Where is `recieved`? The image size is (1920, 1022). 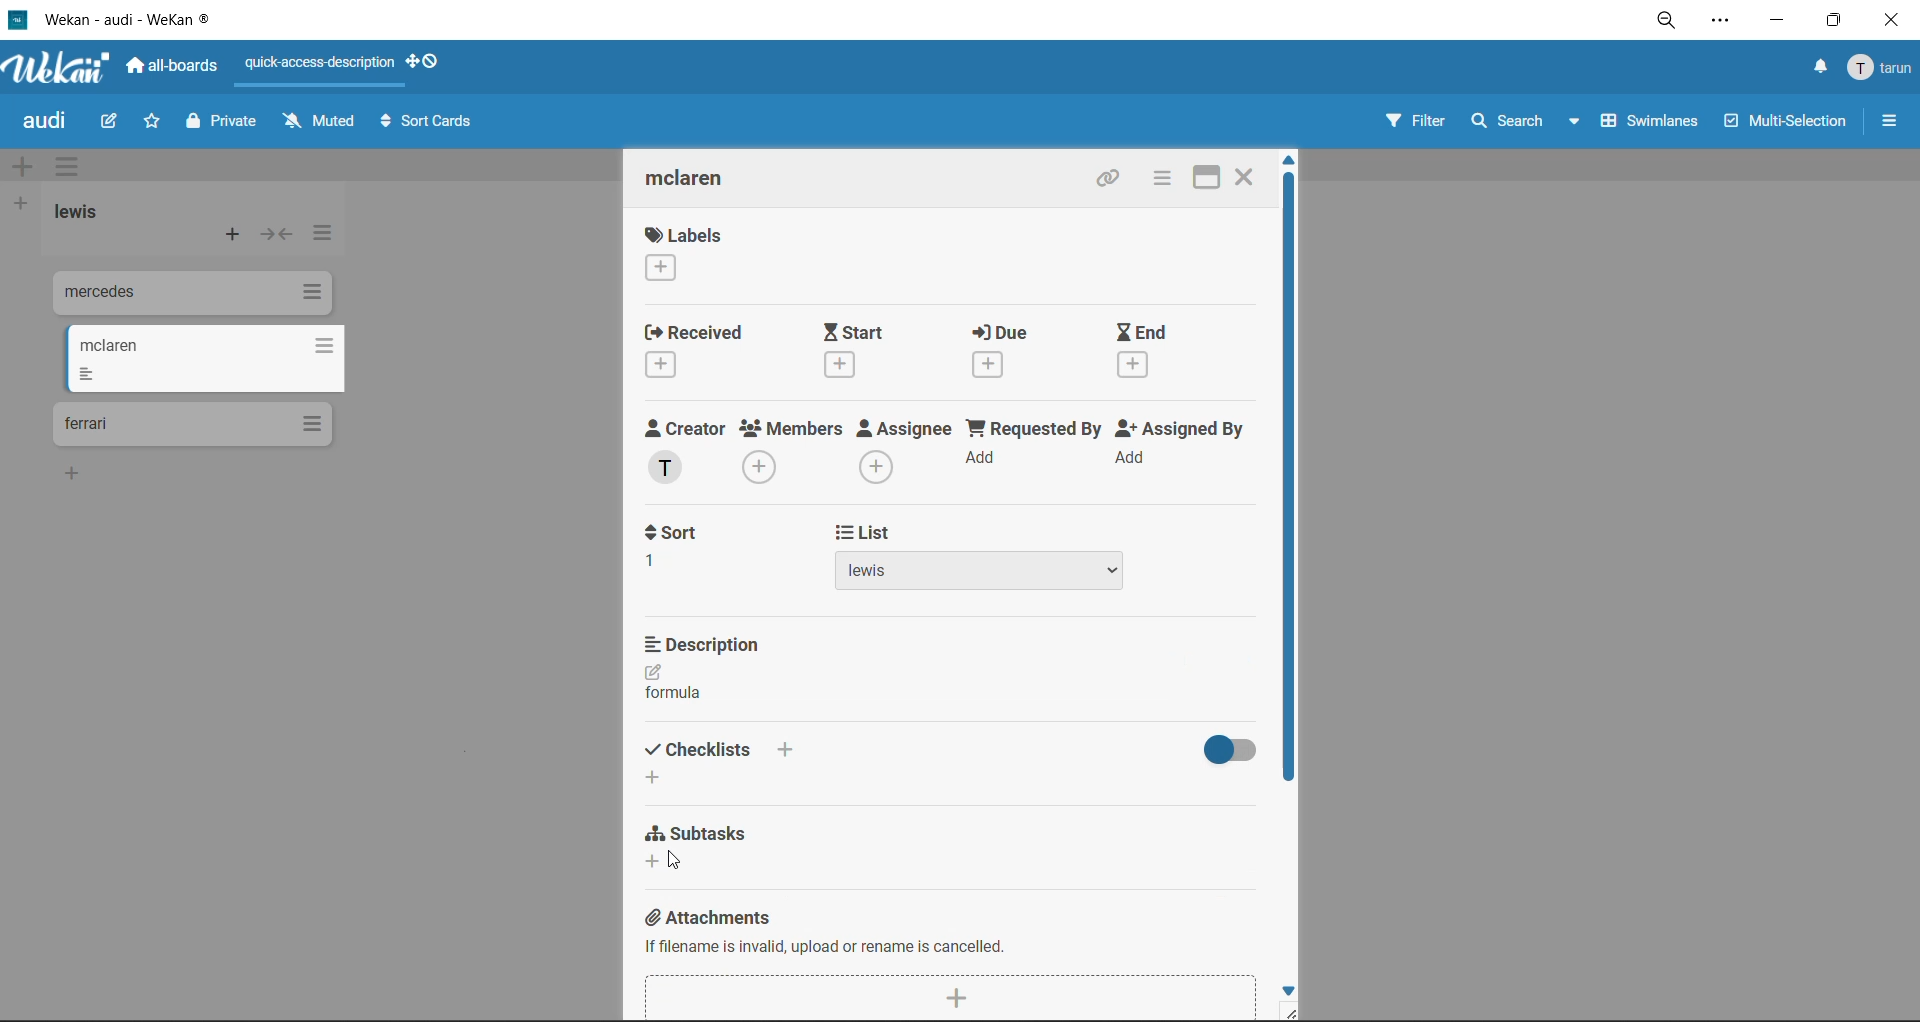
recieved is located at coordinates (701, 350).